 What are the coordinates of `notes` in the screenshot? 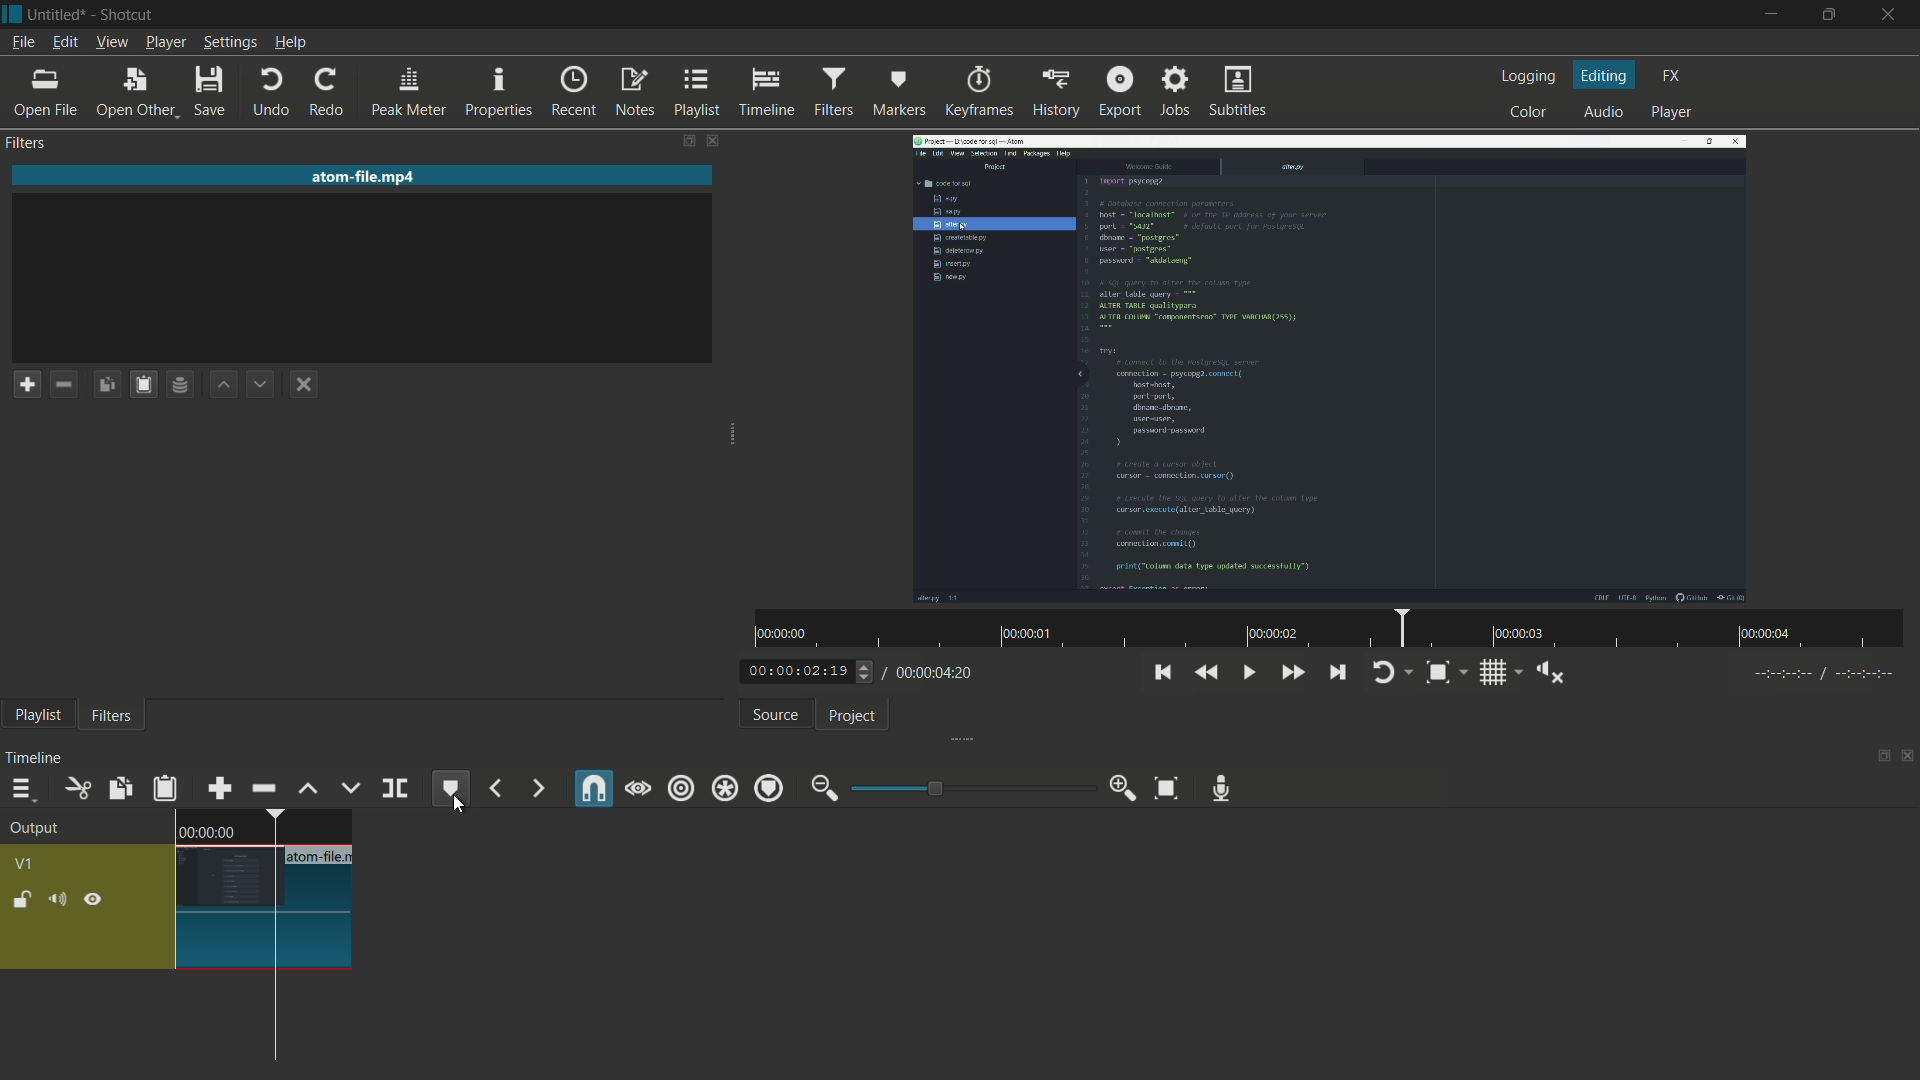 It's located at (629, 93).